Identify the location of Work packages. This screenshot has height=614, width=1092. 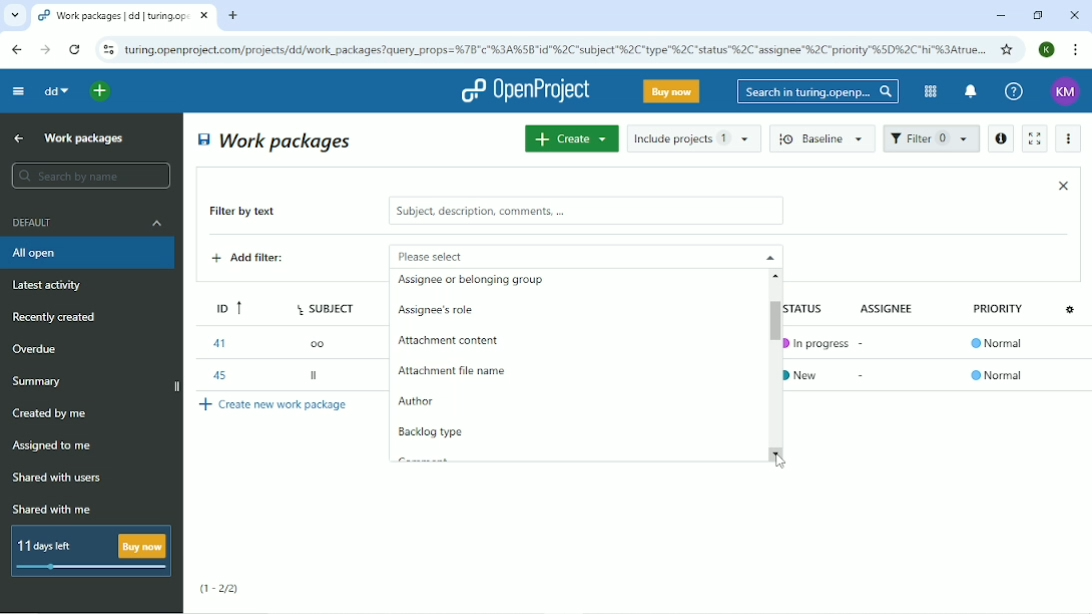
(276, 140).